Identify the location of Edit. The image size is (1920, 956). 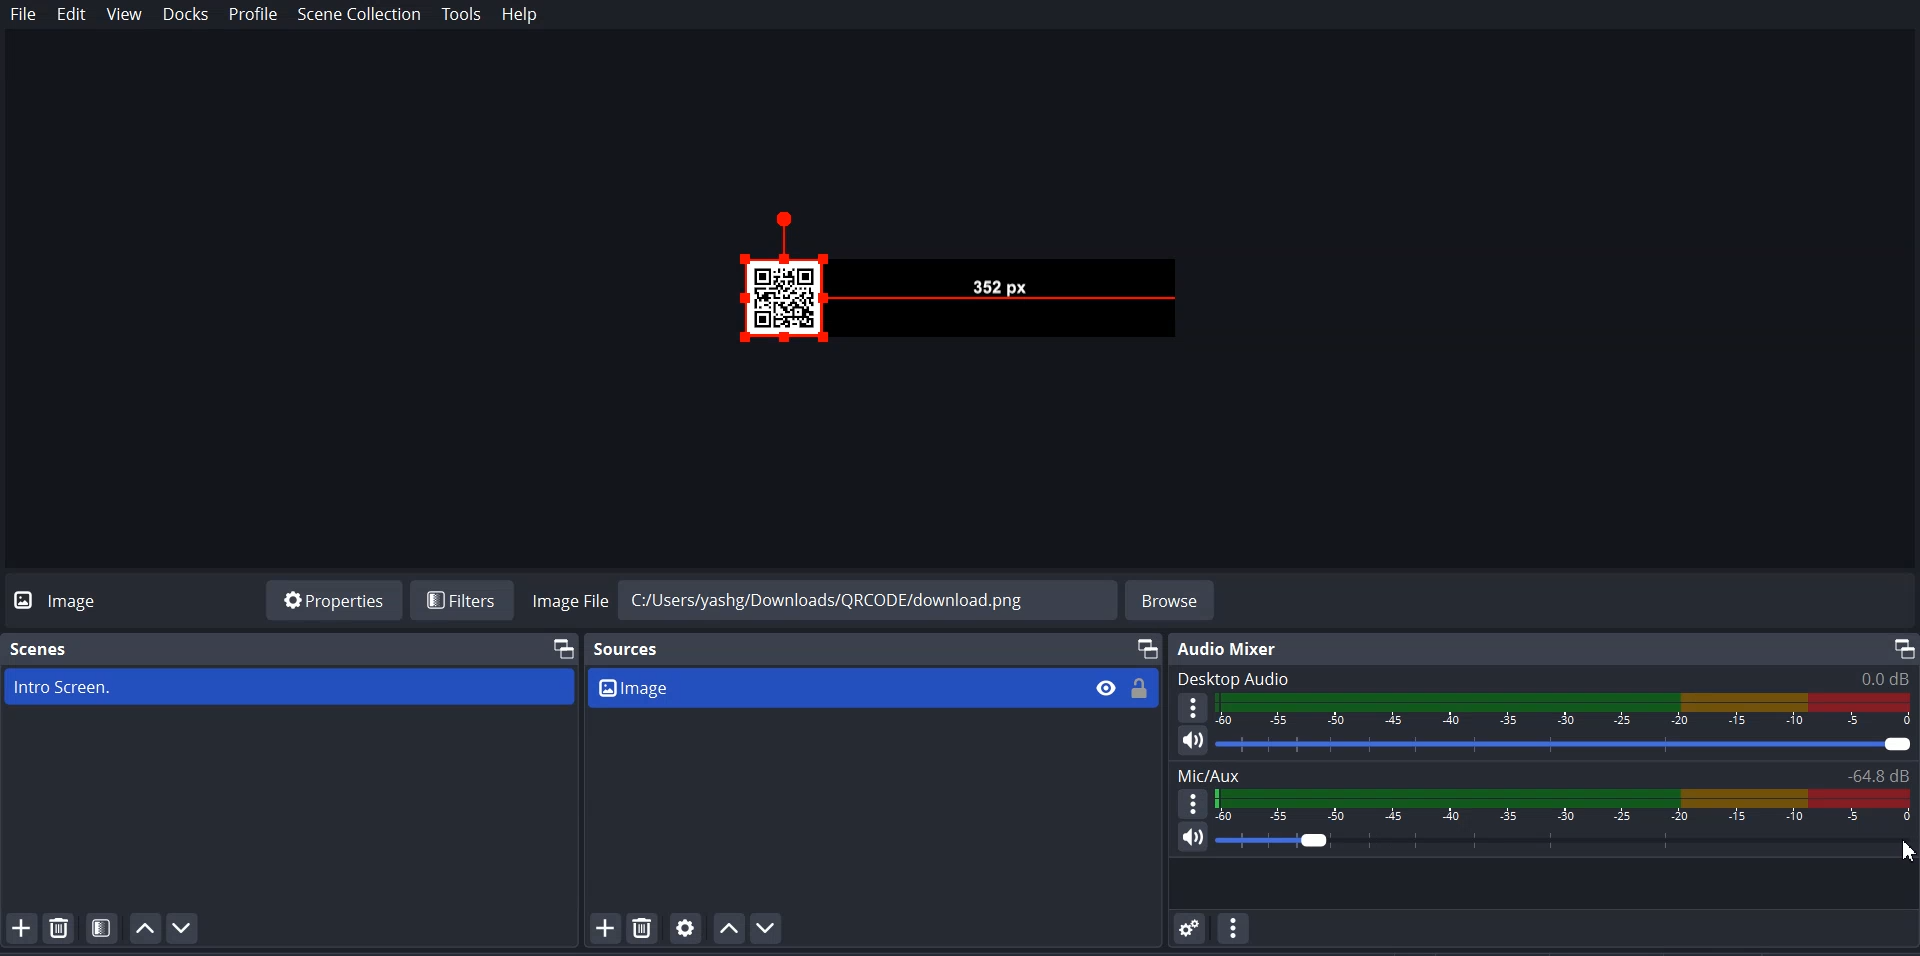
(71, 14).